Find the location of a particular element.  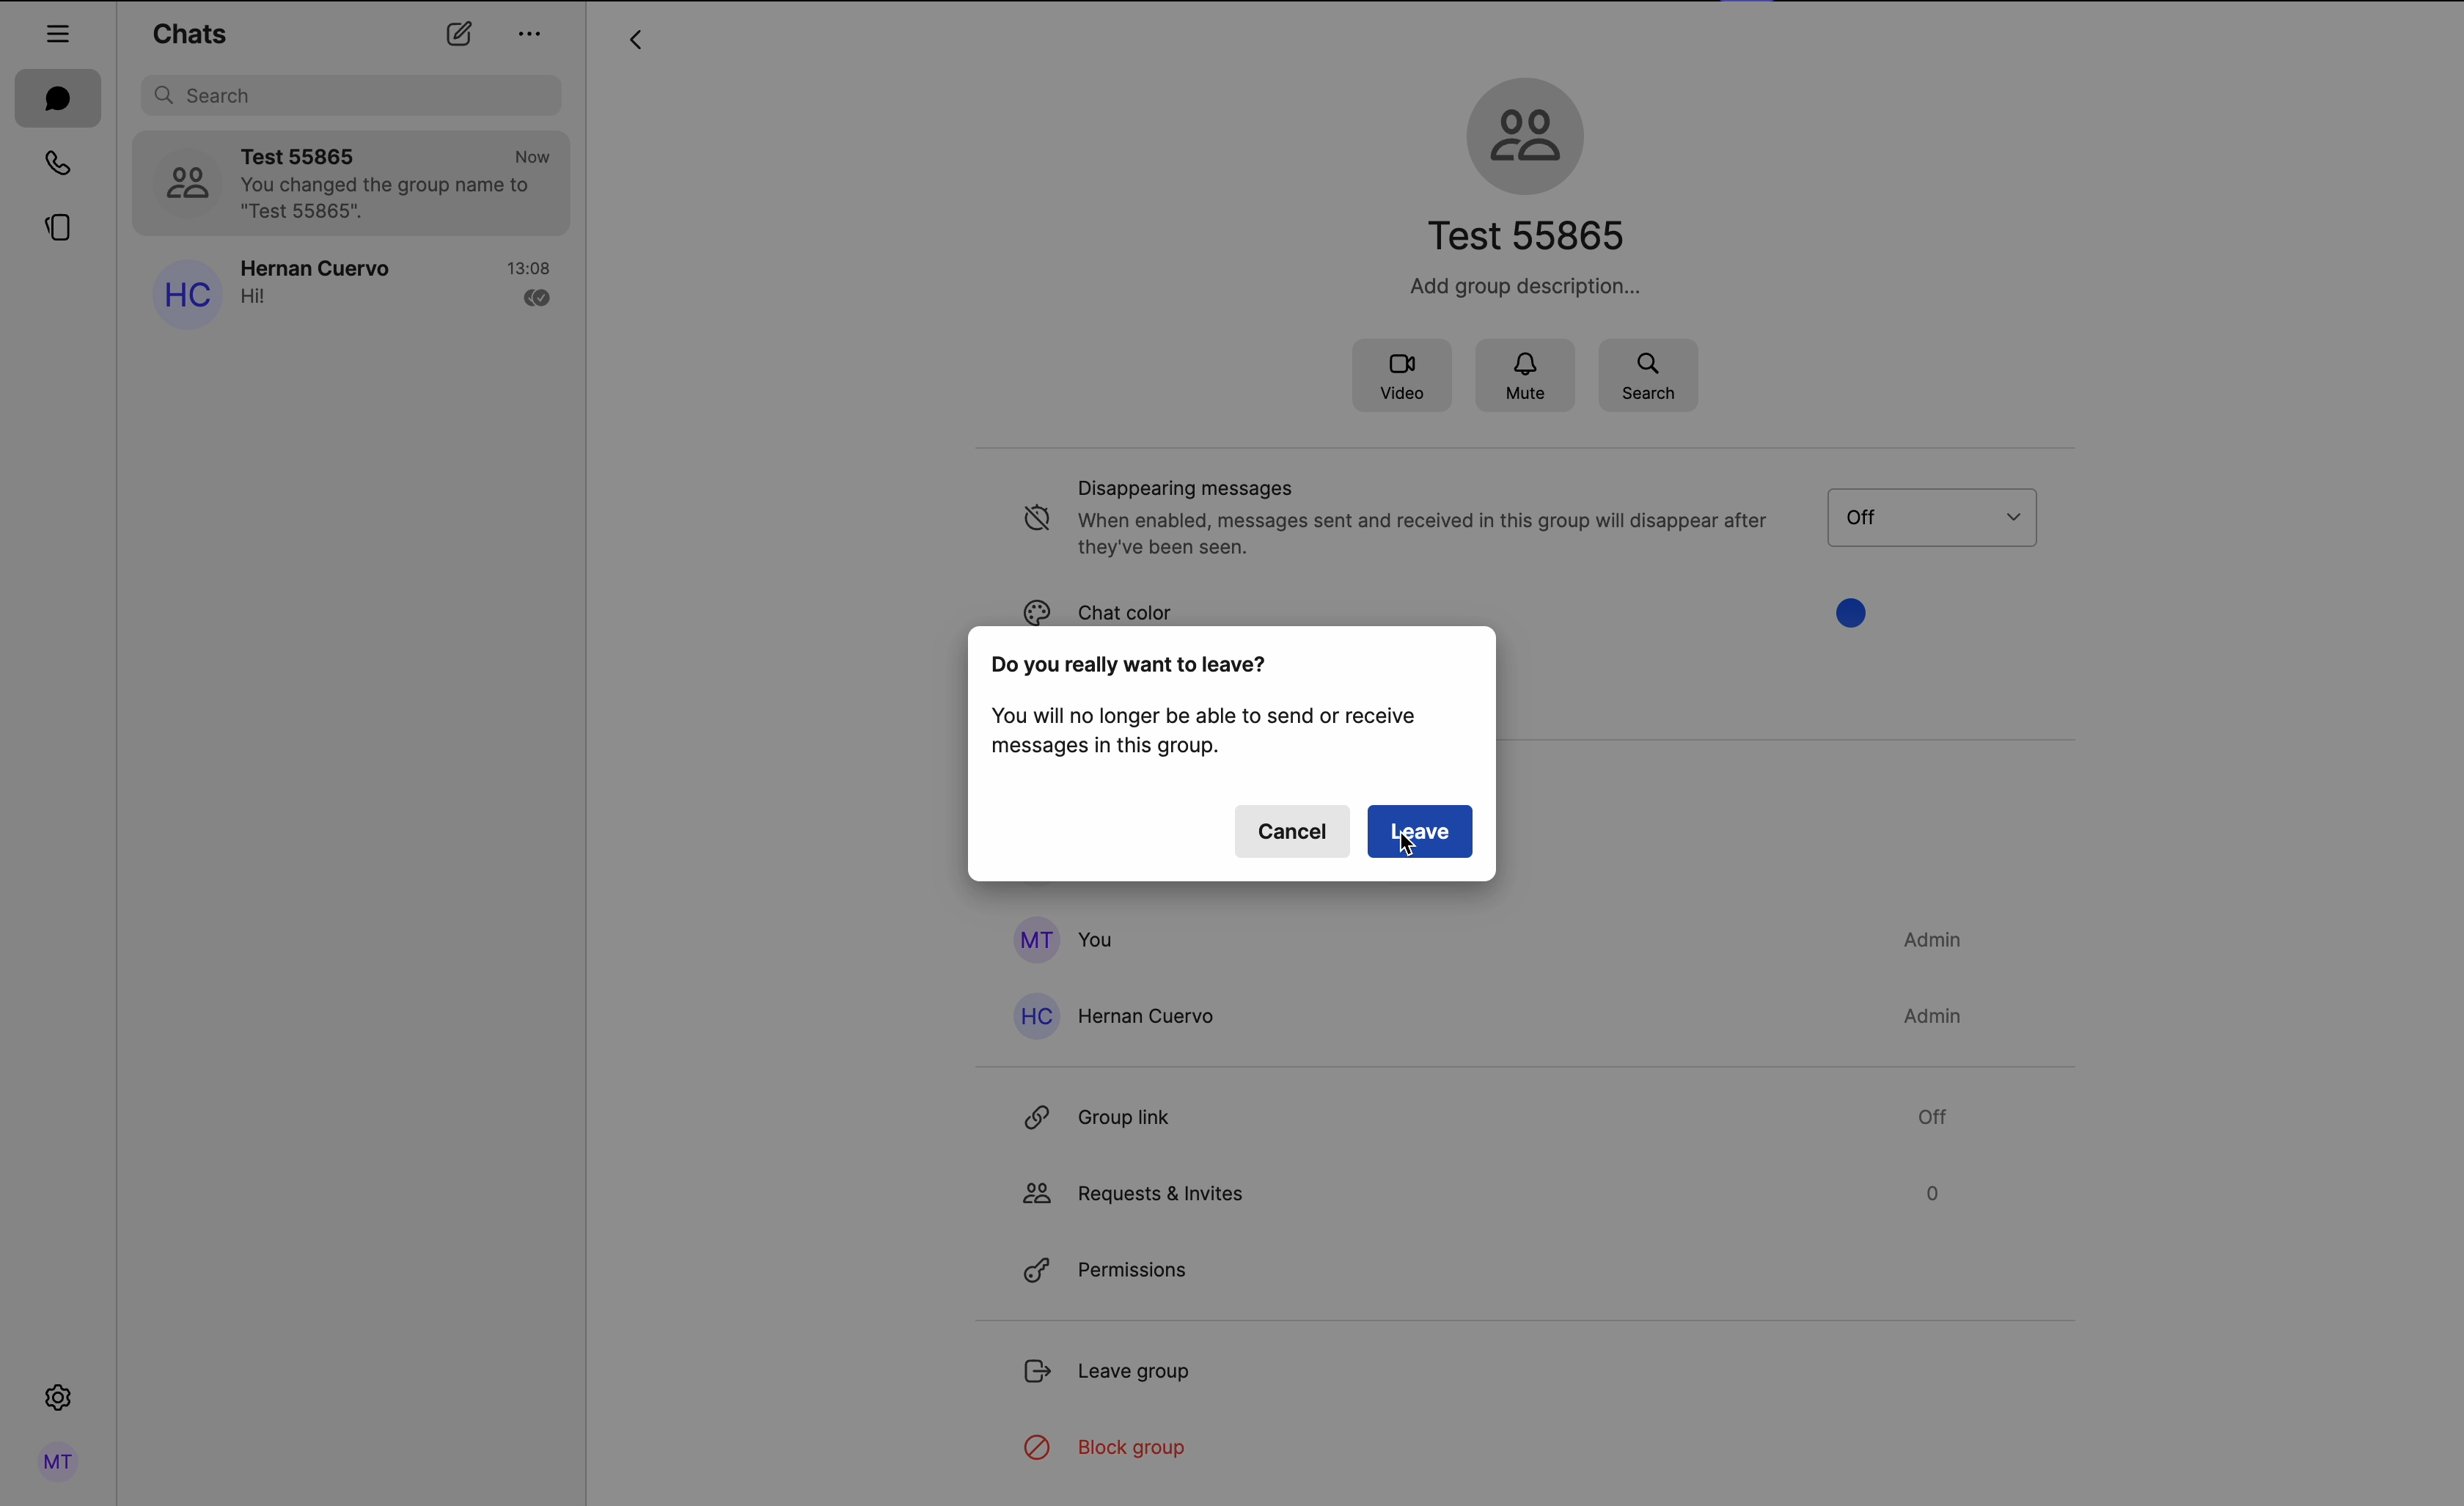

Test group is located at coordinates (400, 183).